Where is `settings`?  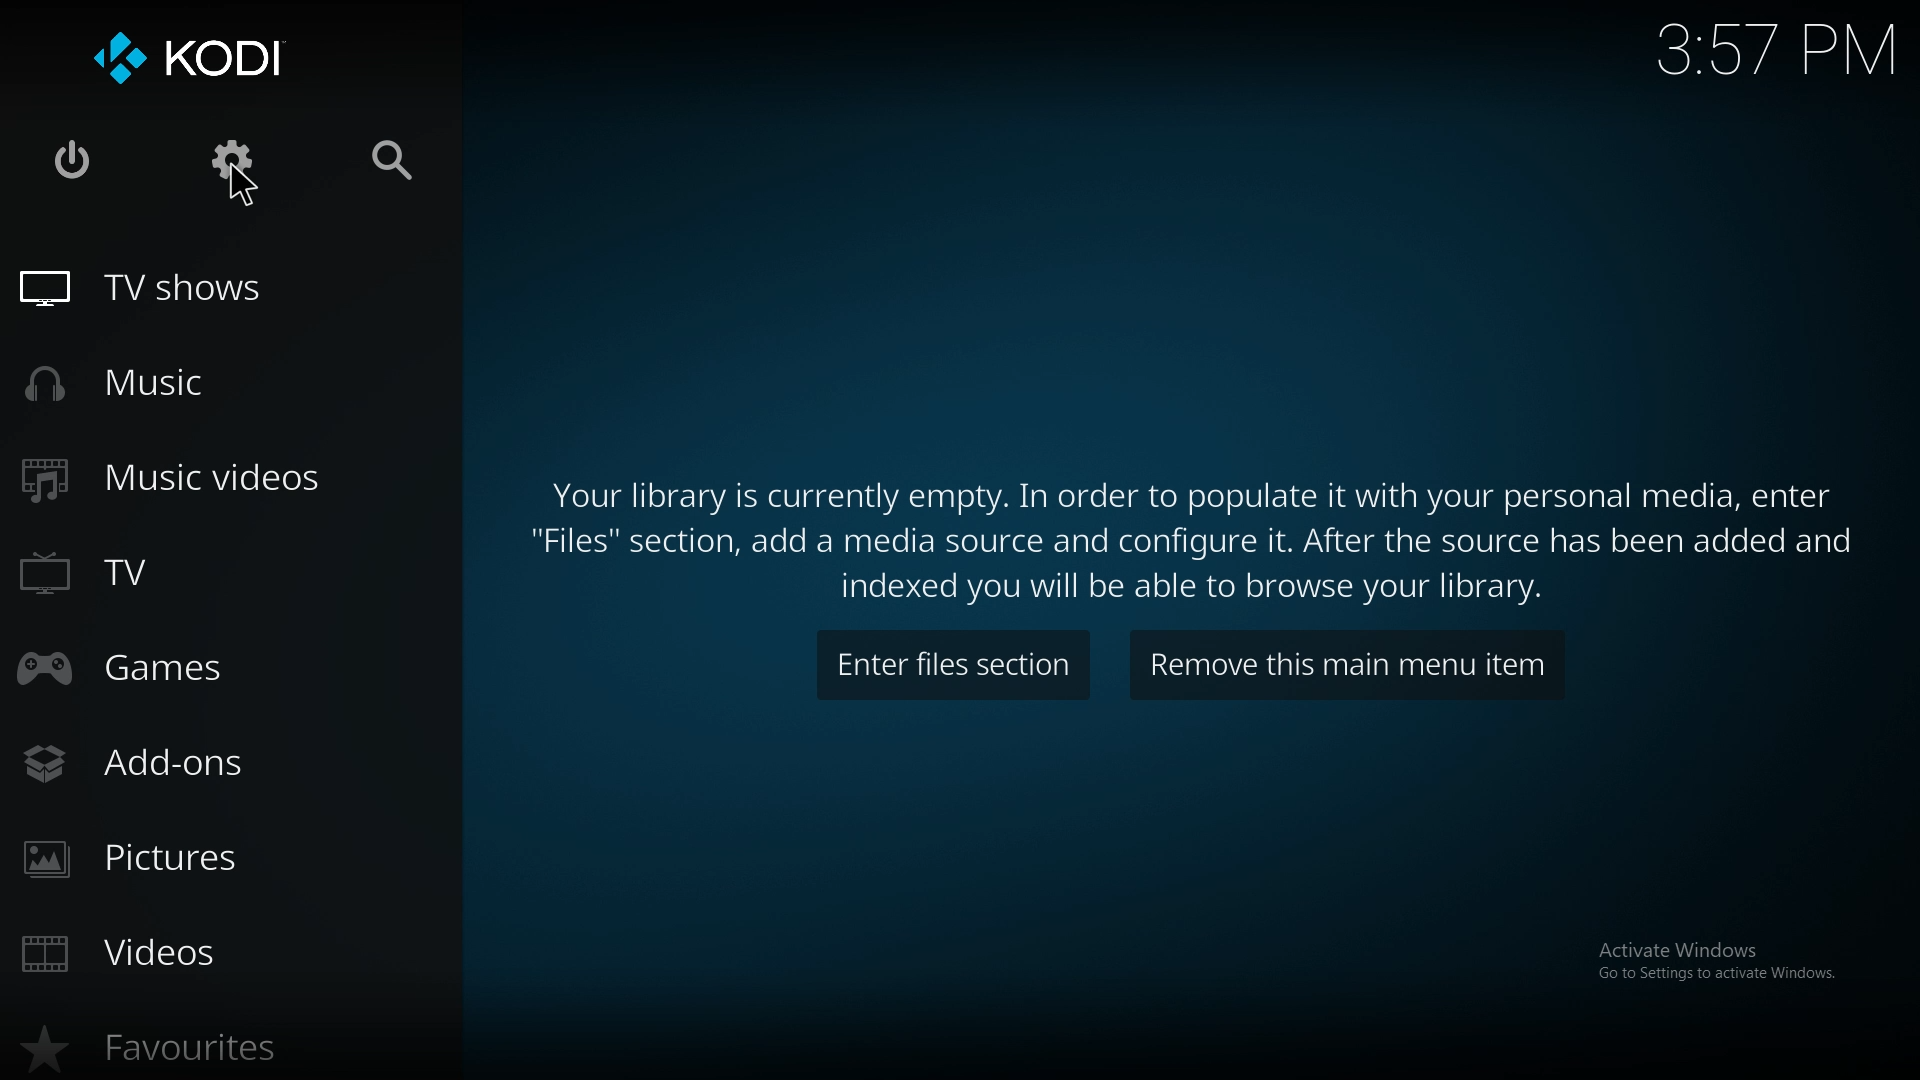 settings is located at coordinates (254, 150).